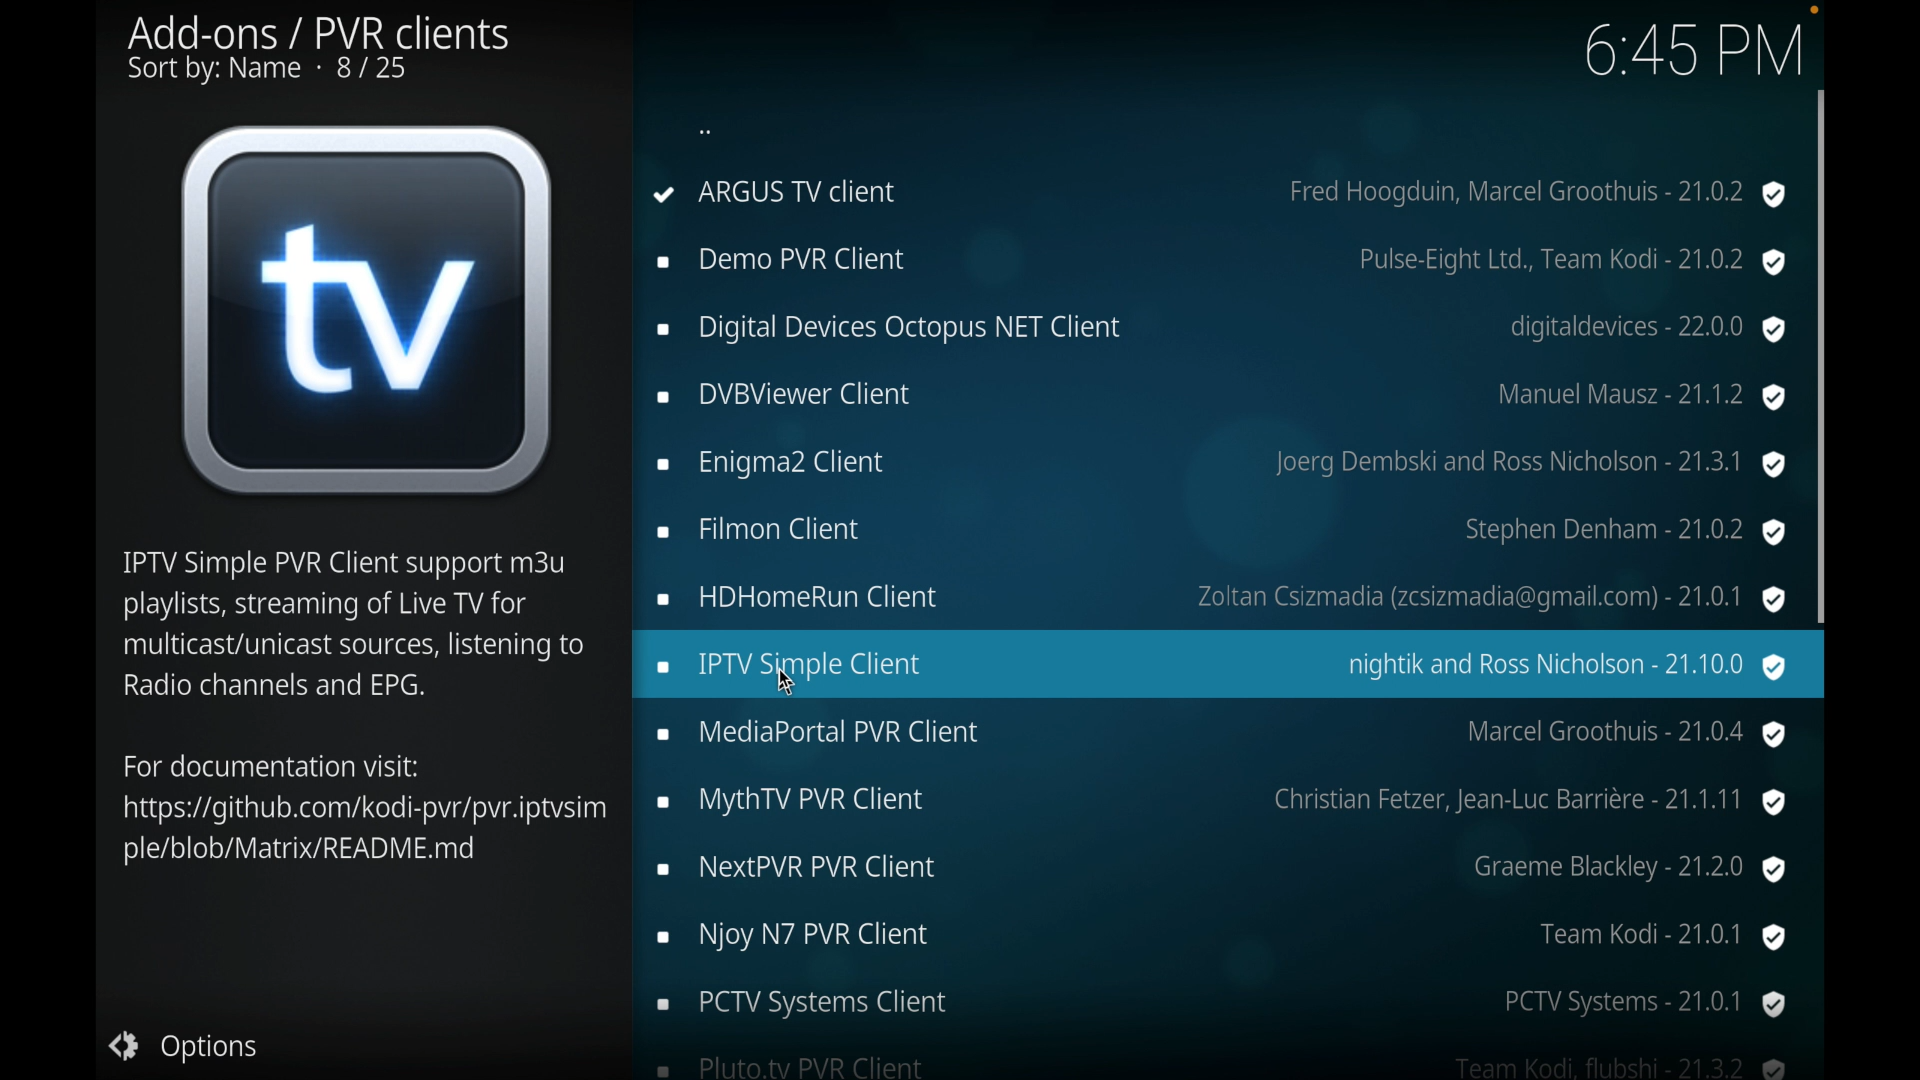 Image resolution: width=1920 pixels, height=1080 pixels. I want to click on tv icon, so click(368, 309).